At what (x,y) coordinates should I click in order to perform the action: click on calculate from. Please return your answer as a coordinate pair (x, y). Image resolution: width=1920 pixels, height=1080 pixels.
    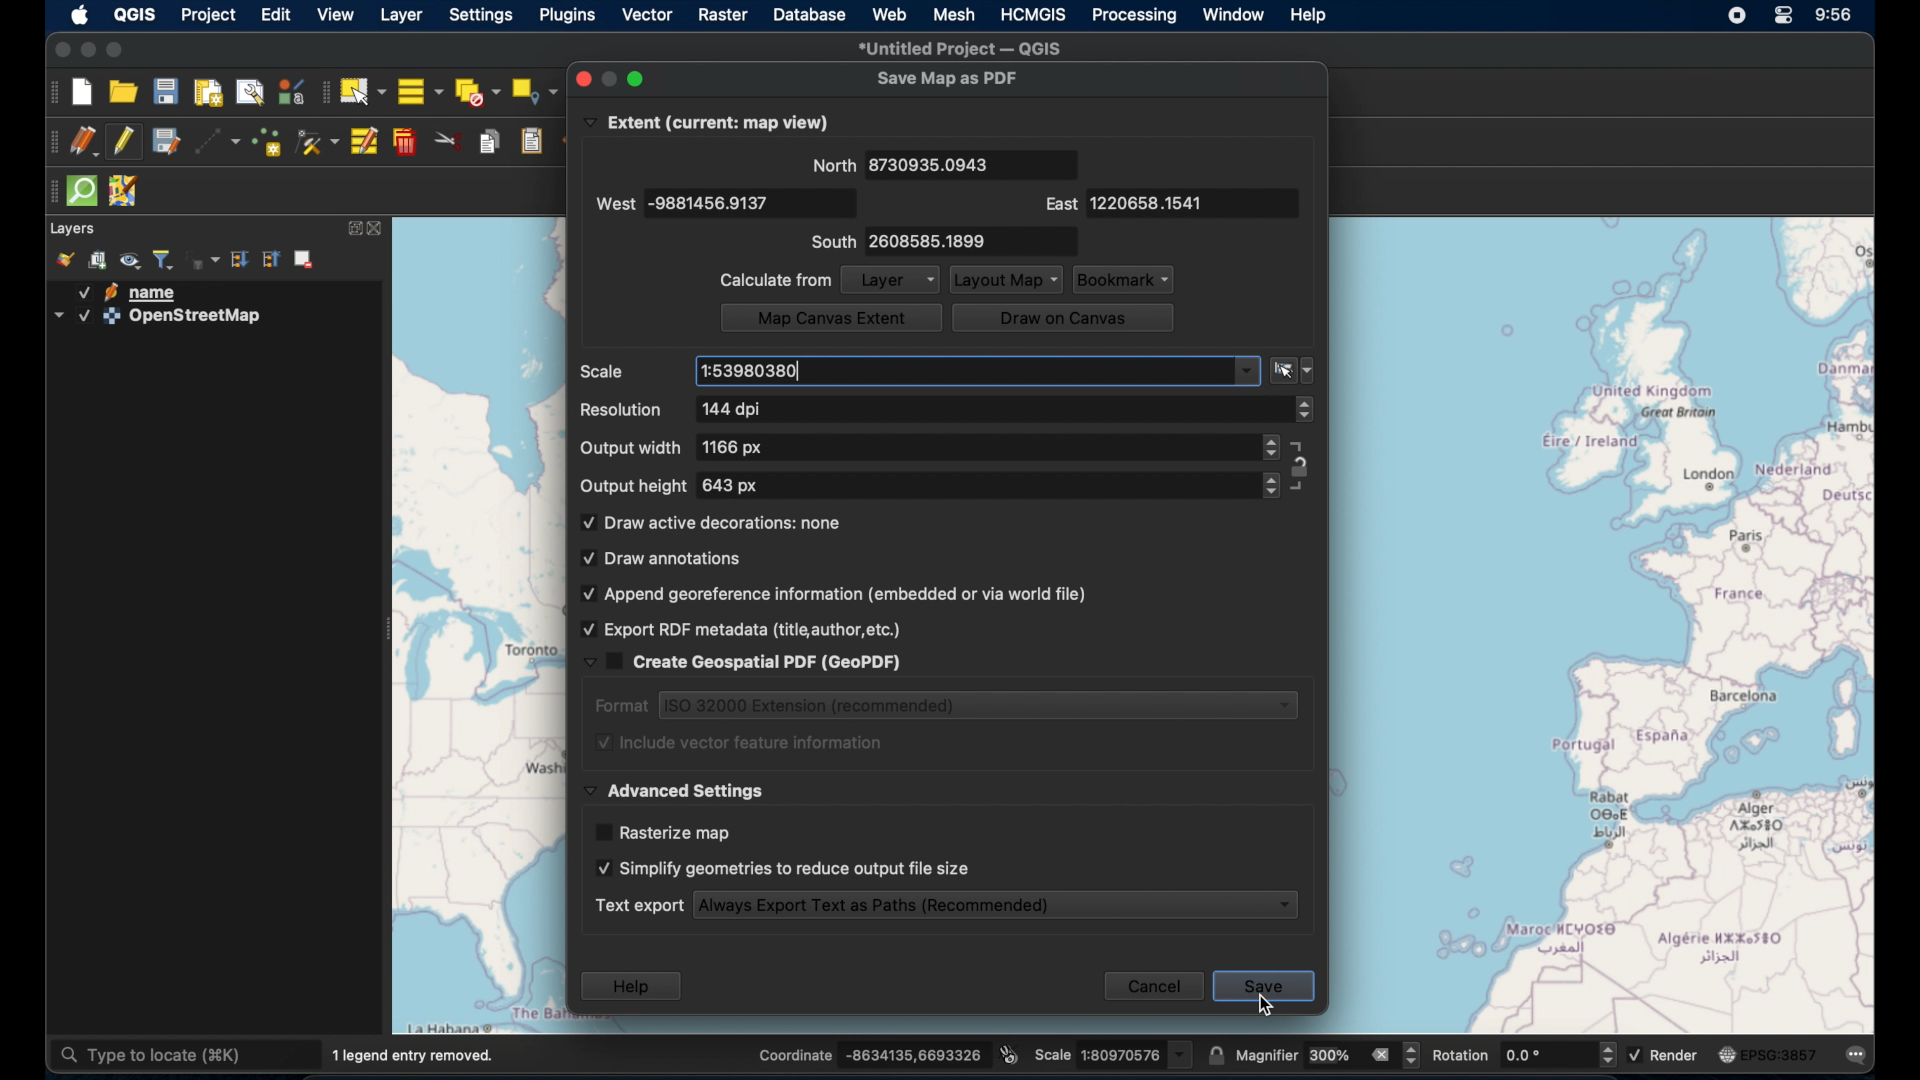
    Looking at the image, I should click on (775, 280).